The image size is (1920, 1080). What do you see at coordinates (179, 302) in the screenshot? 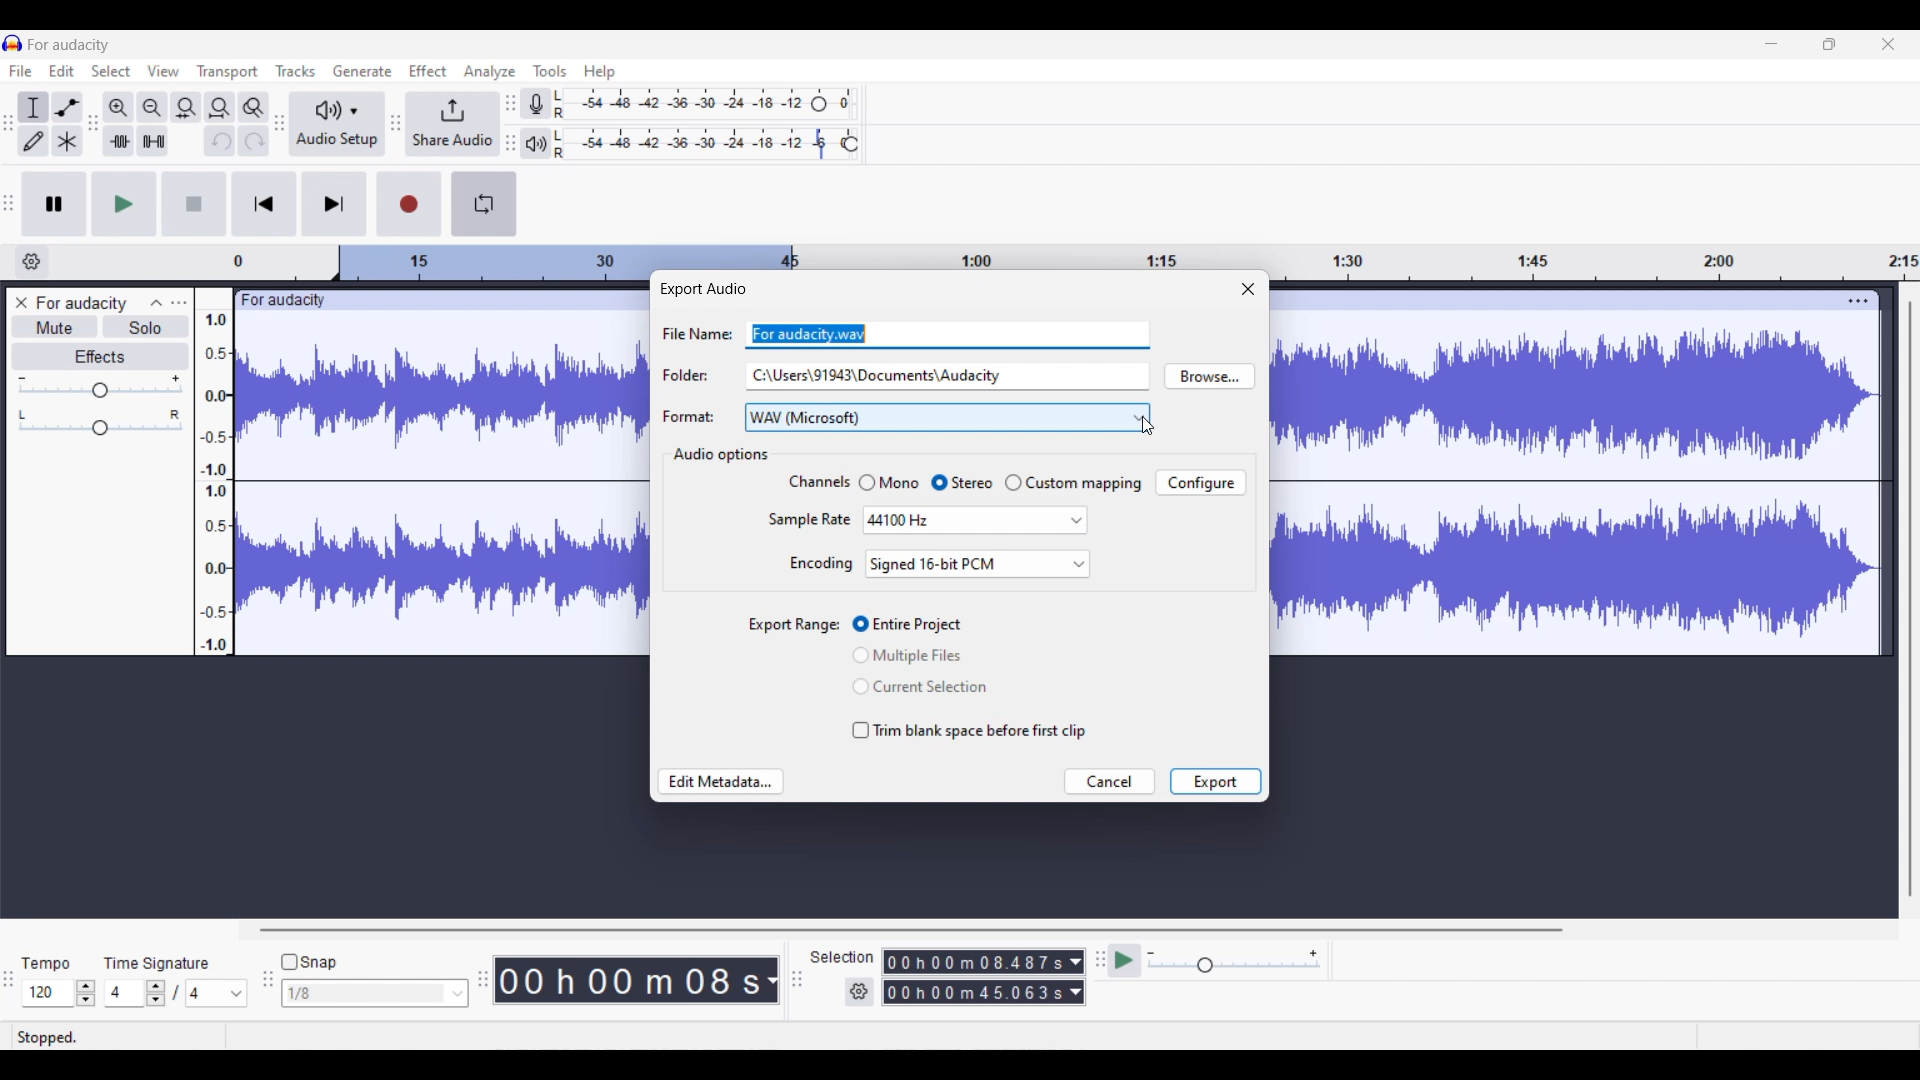
I see `Open menu` at bounding box center [179, 302].